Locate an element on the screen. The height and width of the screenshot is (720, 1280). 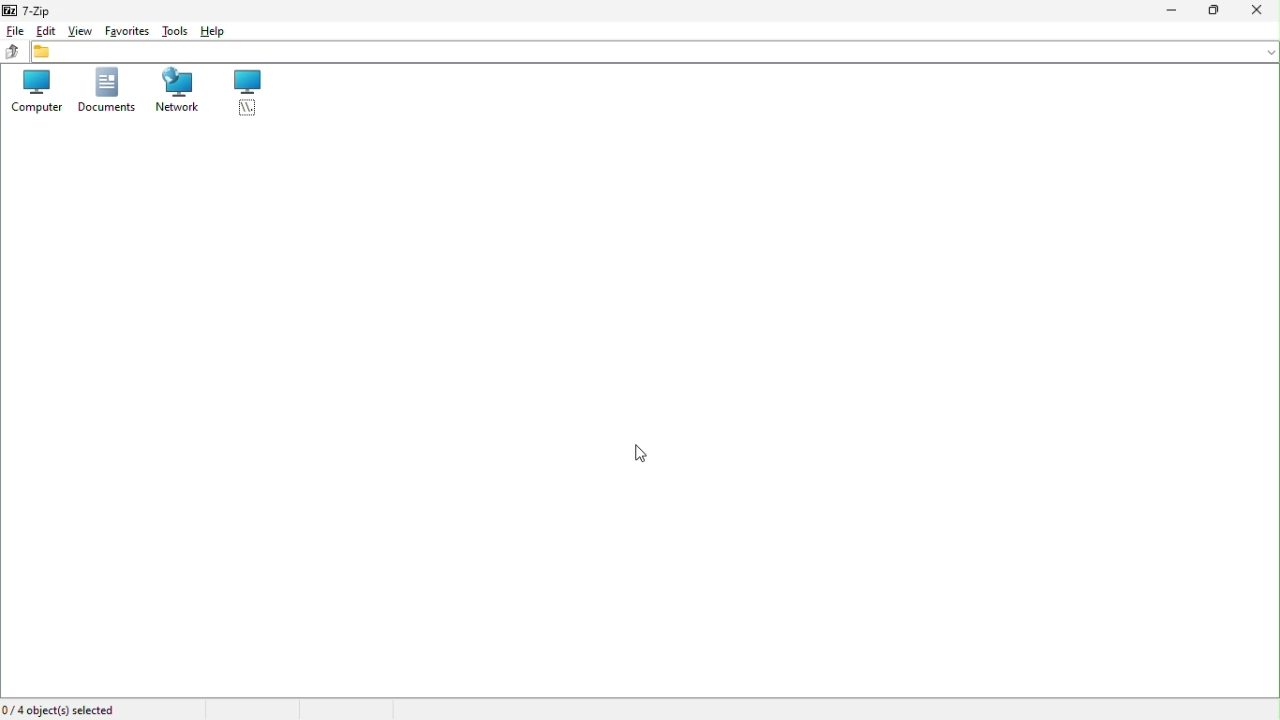
Restore is located at coordinates (1215, 14).